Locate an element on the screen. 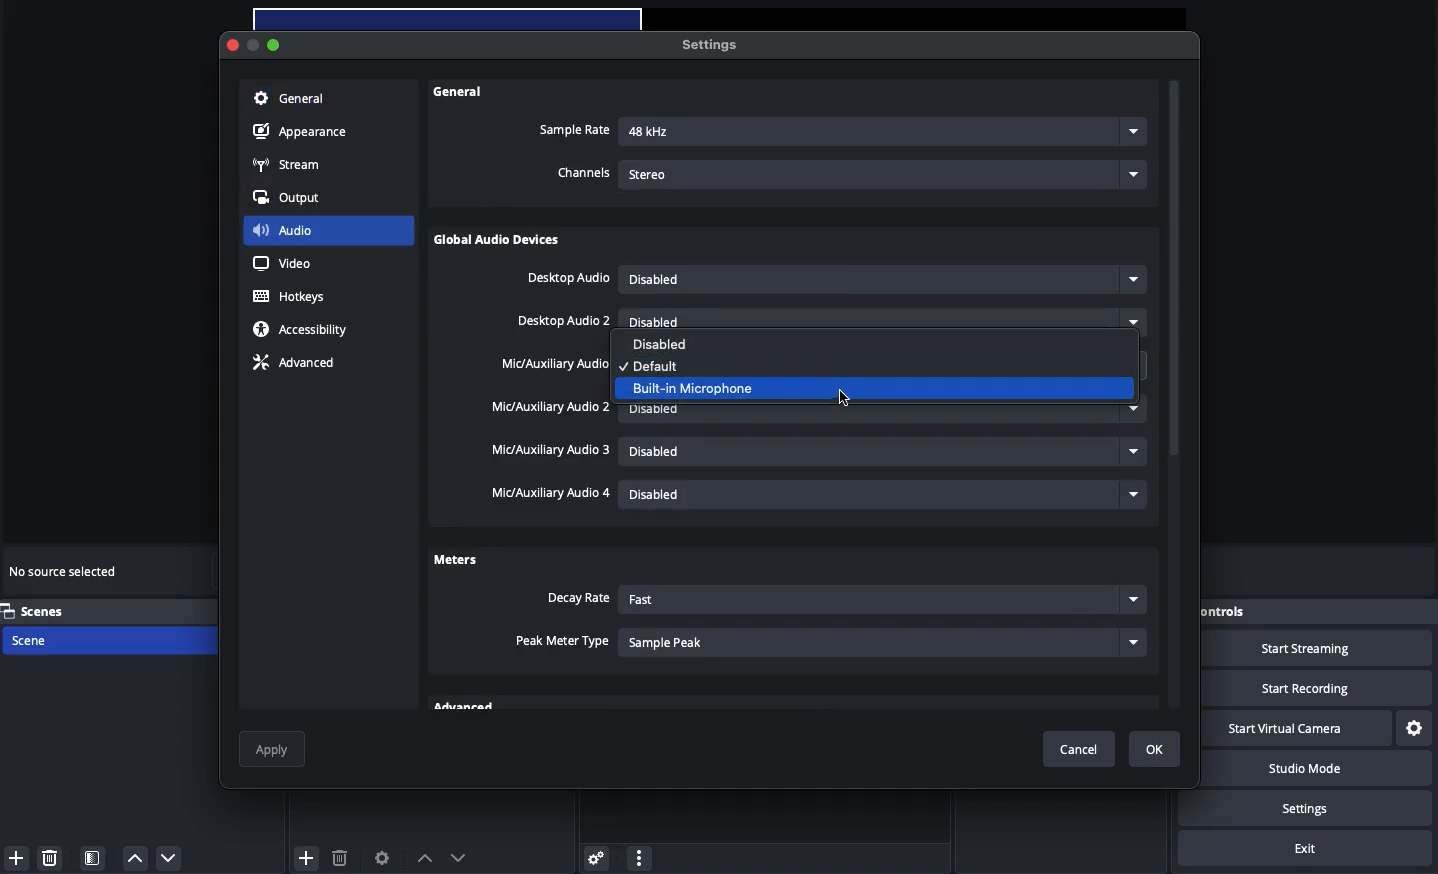 Image resolution: width=1438 pixels, height=874 pixels. Settings is located at coordinates (1322, 808).